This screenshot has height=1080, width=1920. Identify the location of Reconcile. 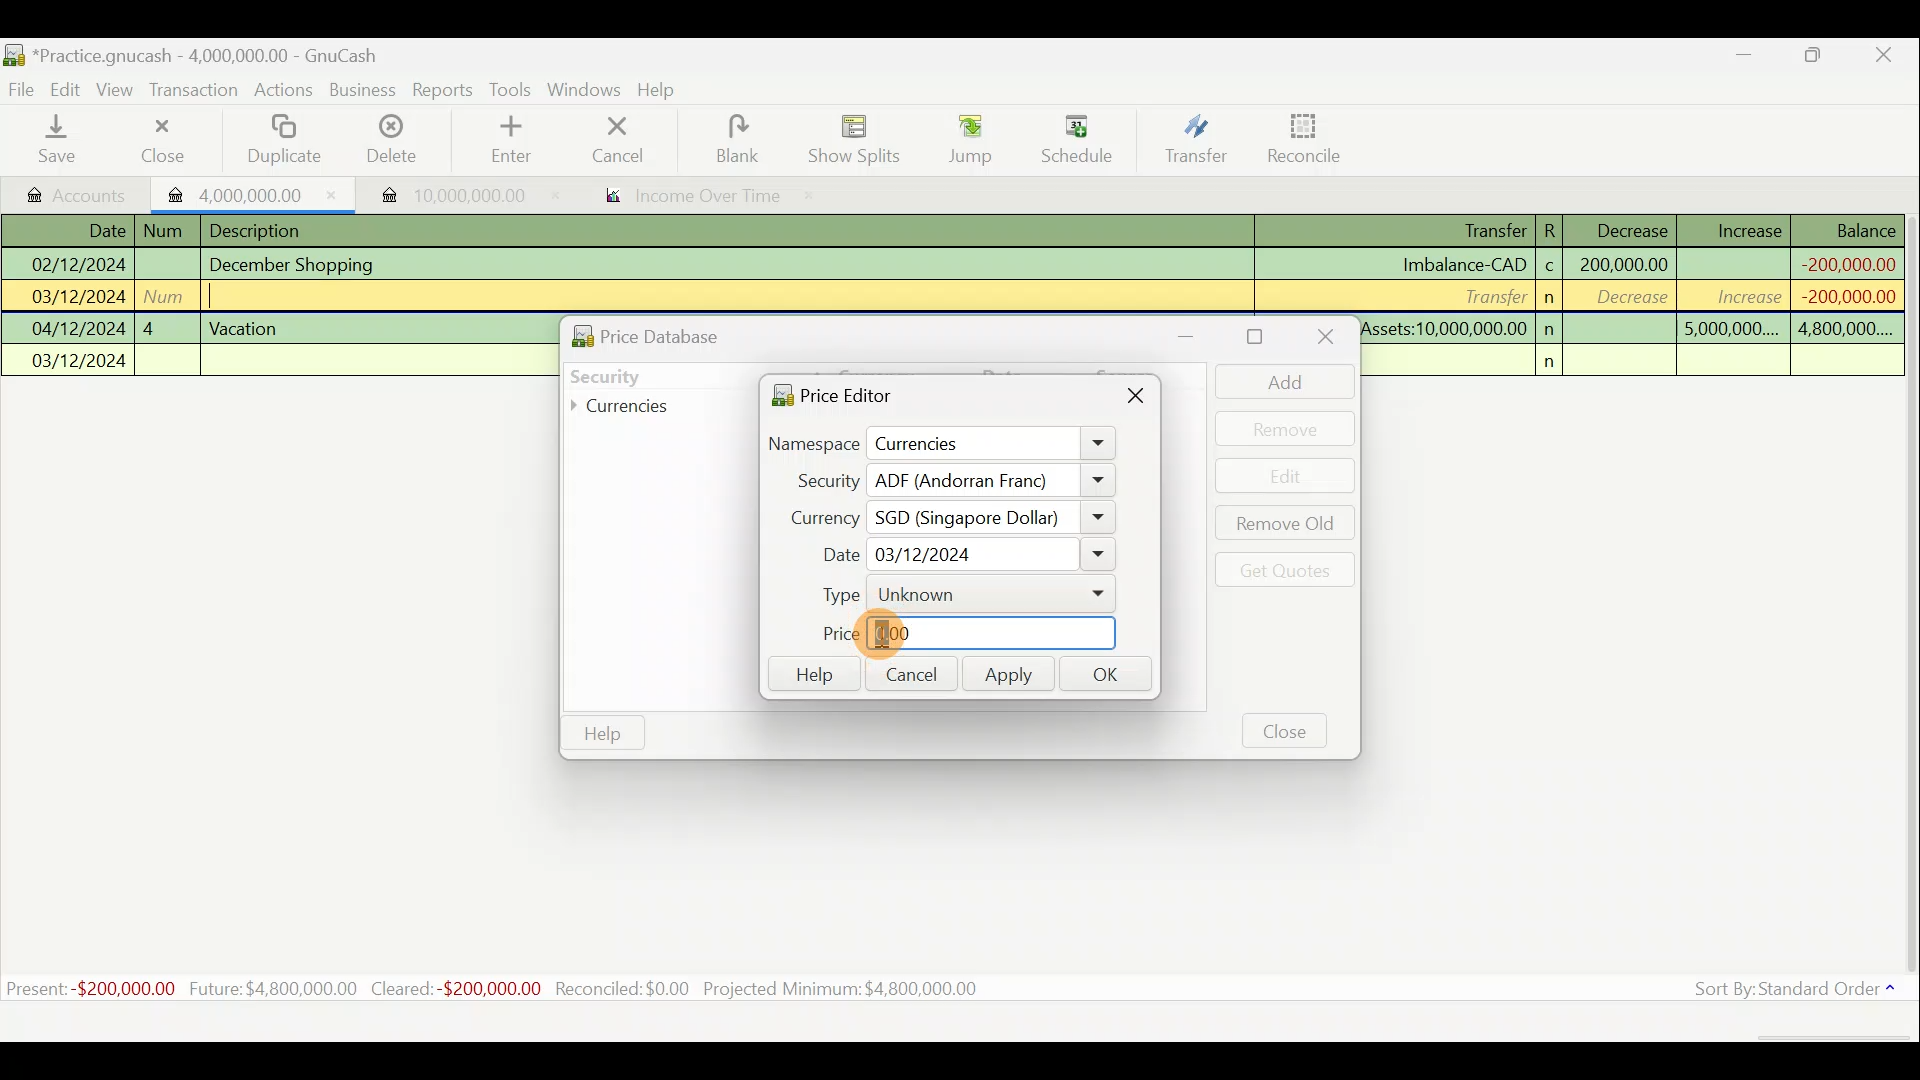
(1297, 139).